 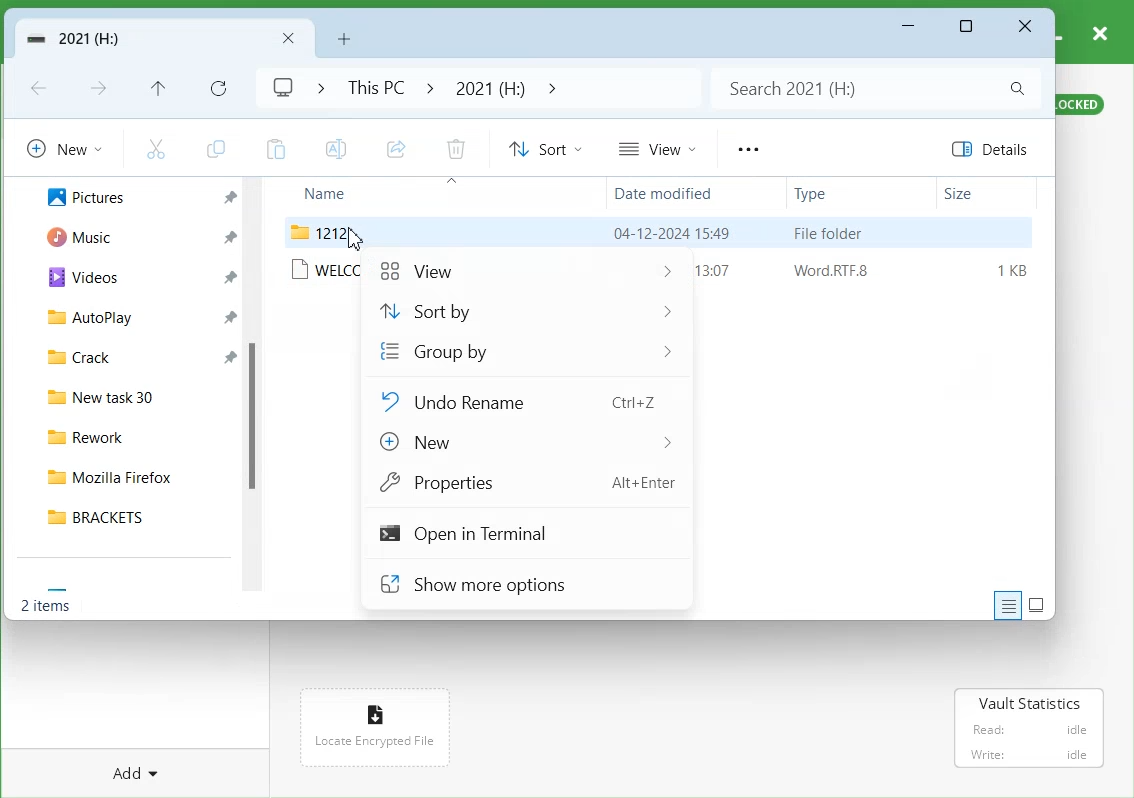 What do you see at coordinates (968, 27) in the screenshot?
I see `Maximize` at bounding box center [968, 27].